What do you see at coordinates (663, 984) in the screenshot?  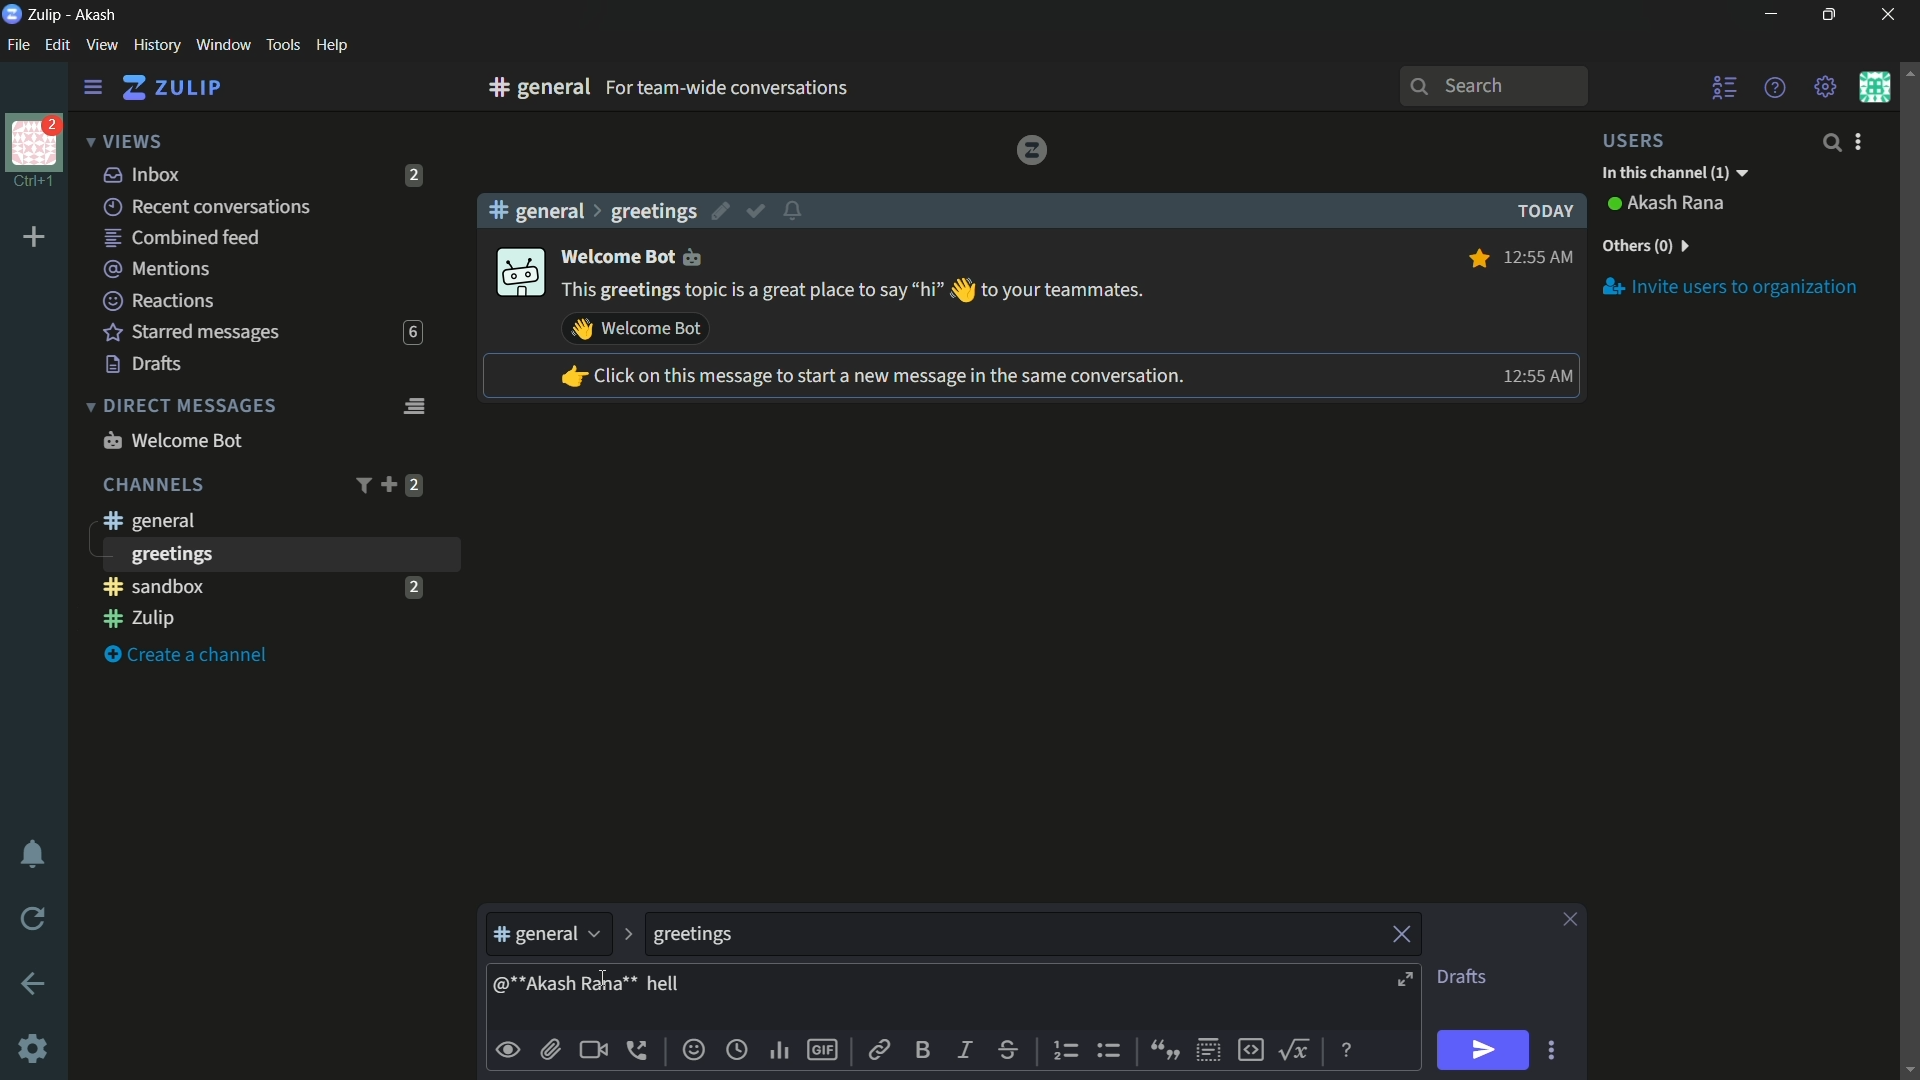 I see `hell` at bounding box center [663, 984].